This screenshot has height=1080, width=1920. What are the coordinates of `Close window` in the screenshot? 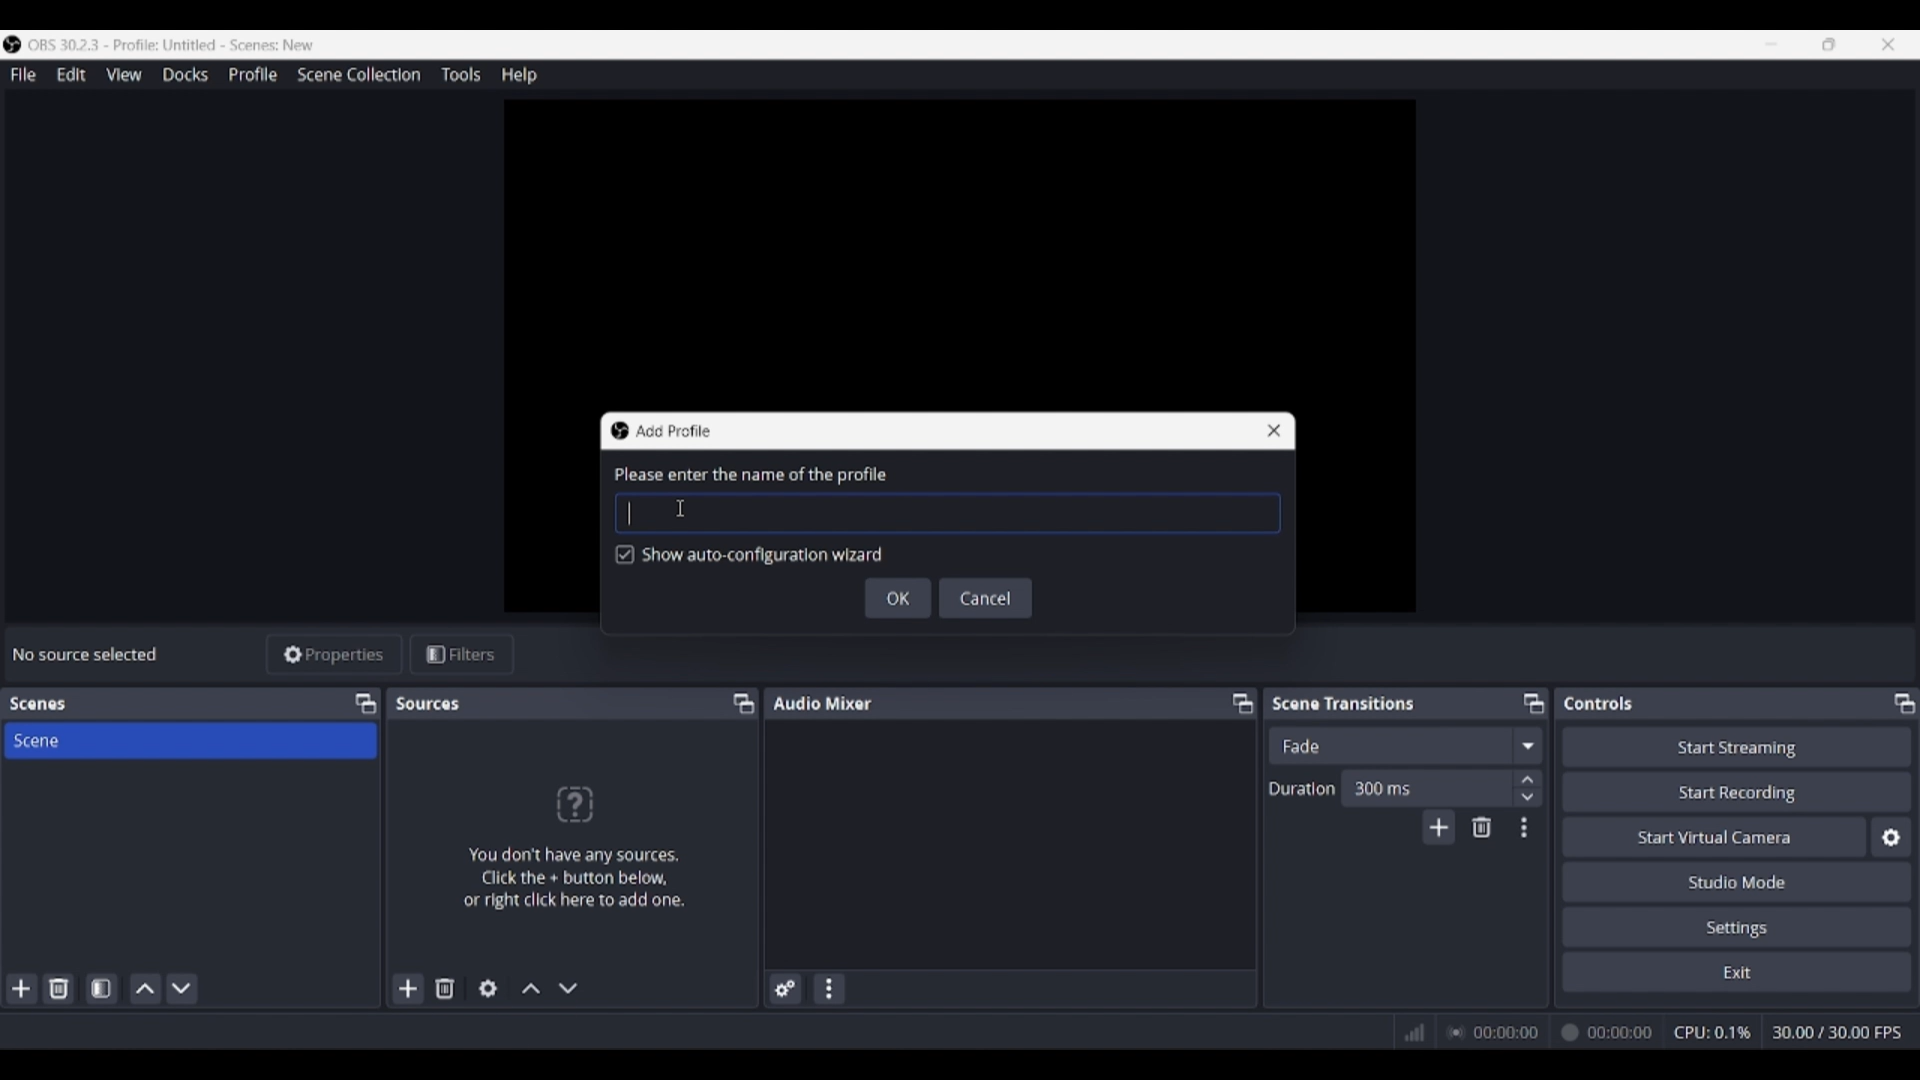 It's located at (1274, 431).